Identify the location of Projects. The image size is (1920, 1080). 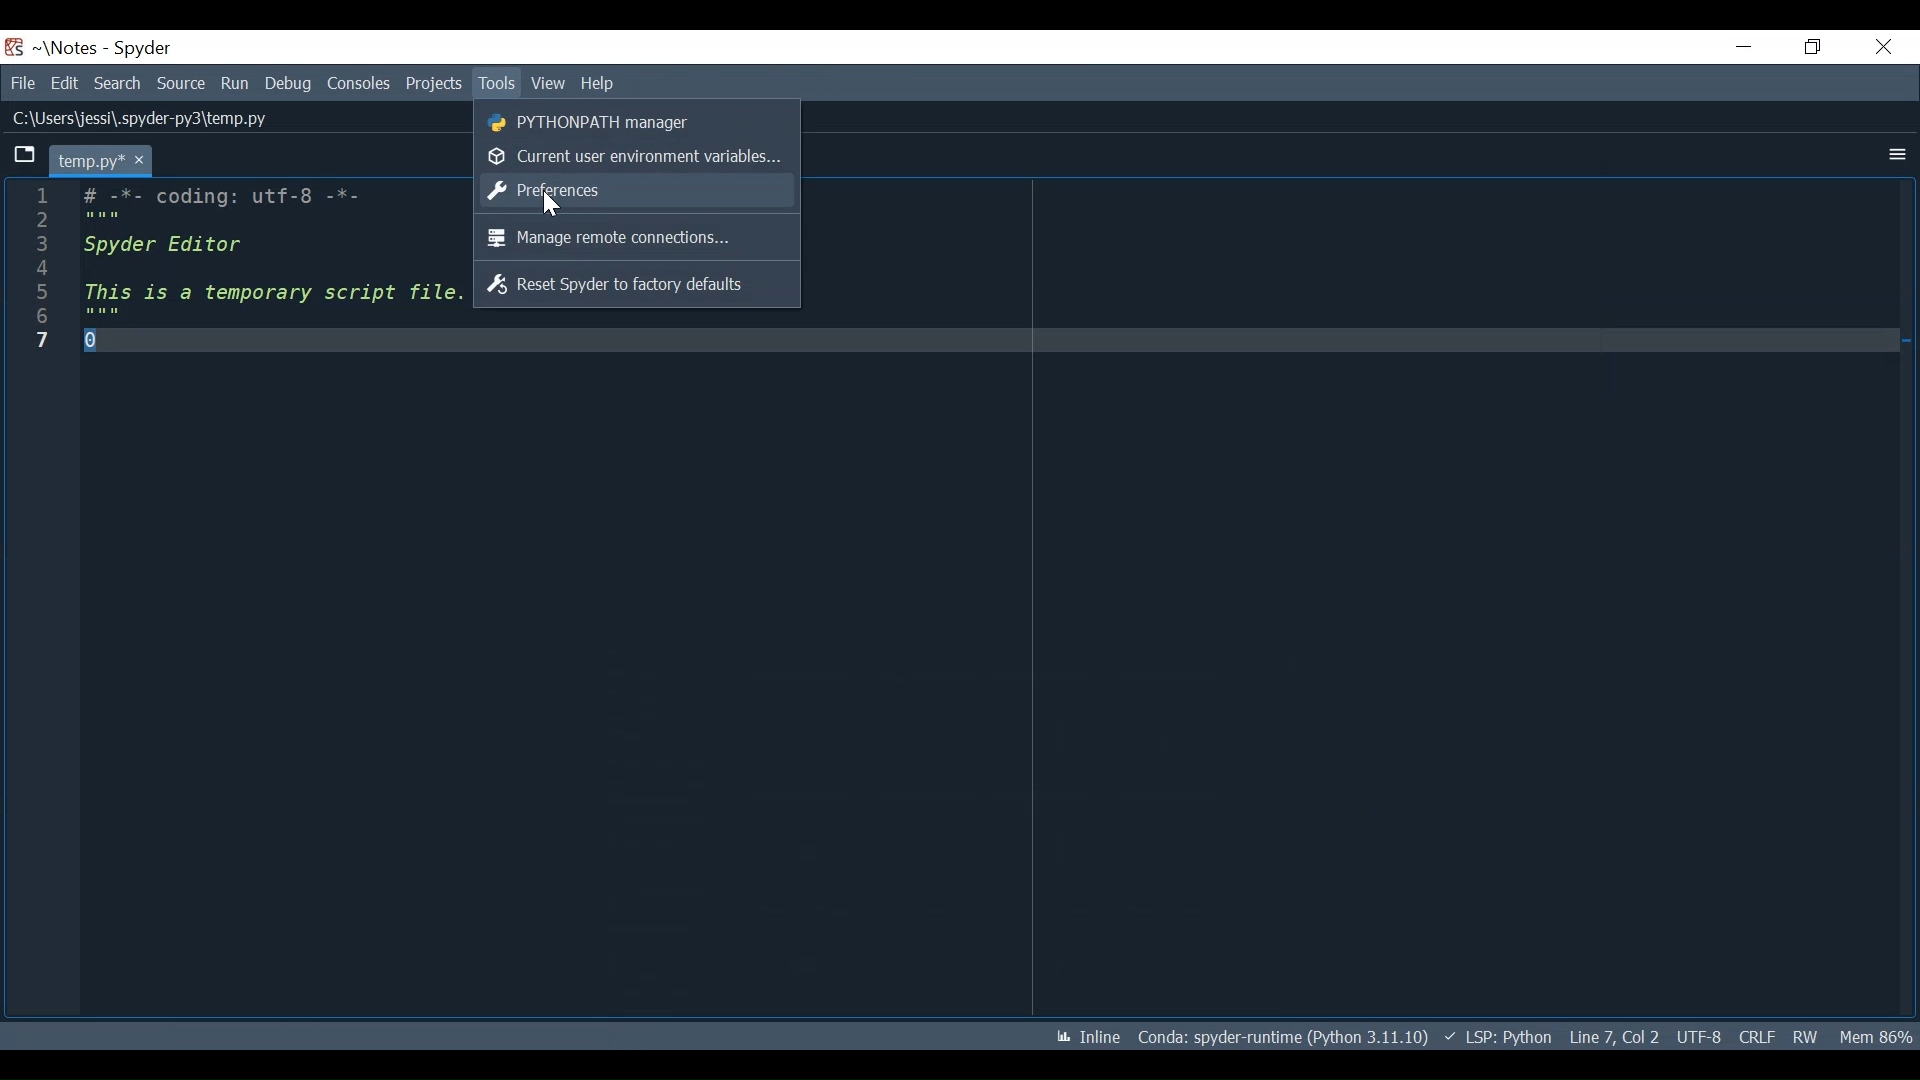
(433, 84).